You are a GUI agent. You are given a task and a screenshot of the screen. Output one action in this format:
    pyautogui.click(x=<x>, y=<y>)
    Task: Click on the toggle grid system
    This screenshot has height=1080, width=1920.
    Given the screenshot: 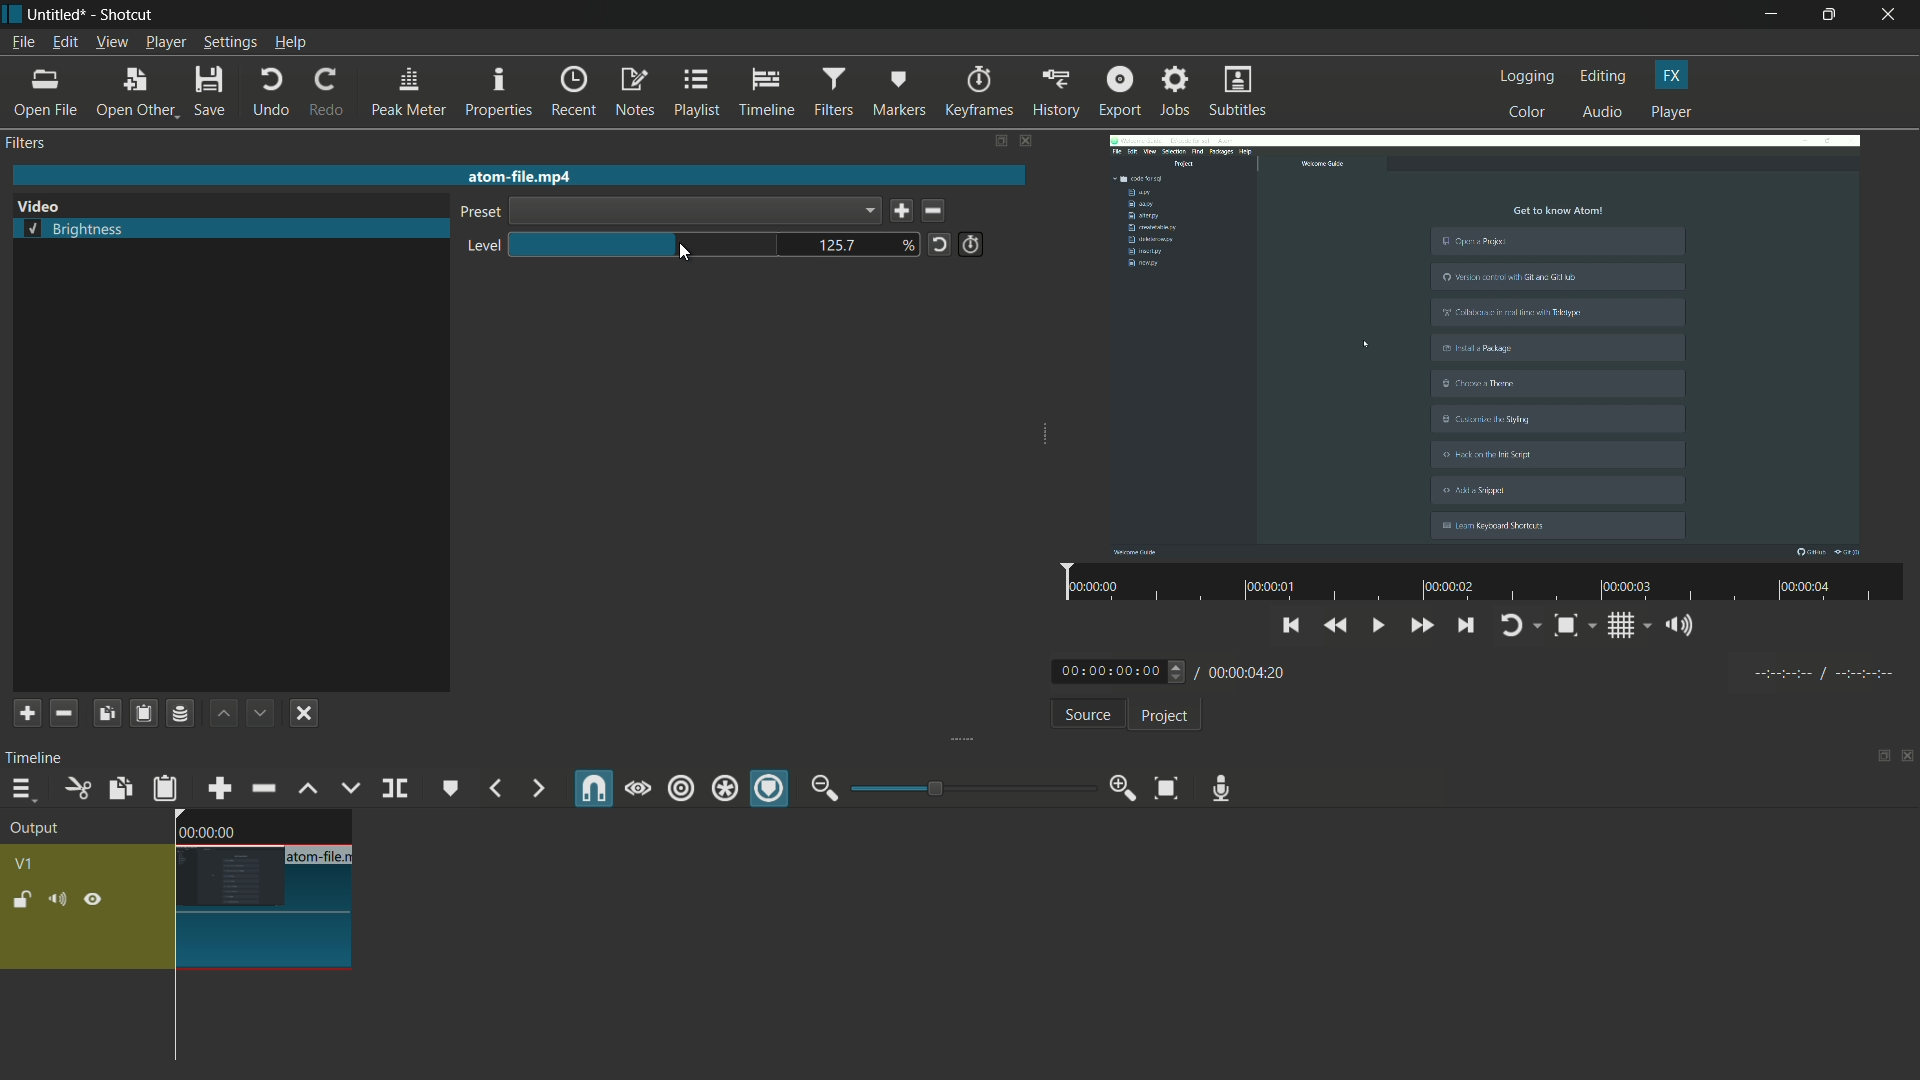 What is the action you would take?
    pyautogui.click(x=1631, y=629)
    